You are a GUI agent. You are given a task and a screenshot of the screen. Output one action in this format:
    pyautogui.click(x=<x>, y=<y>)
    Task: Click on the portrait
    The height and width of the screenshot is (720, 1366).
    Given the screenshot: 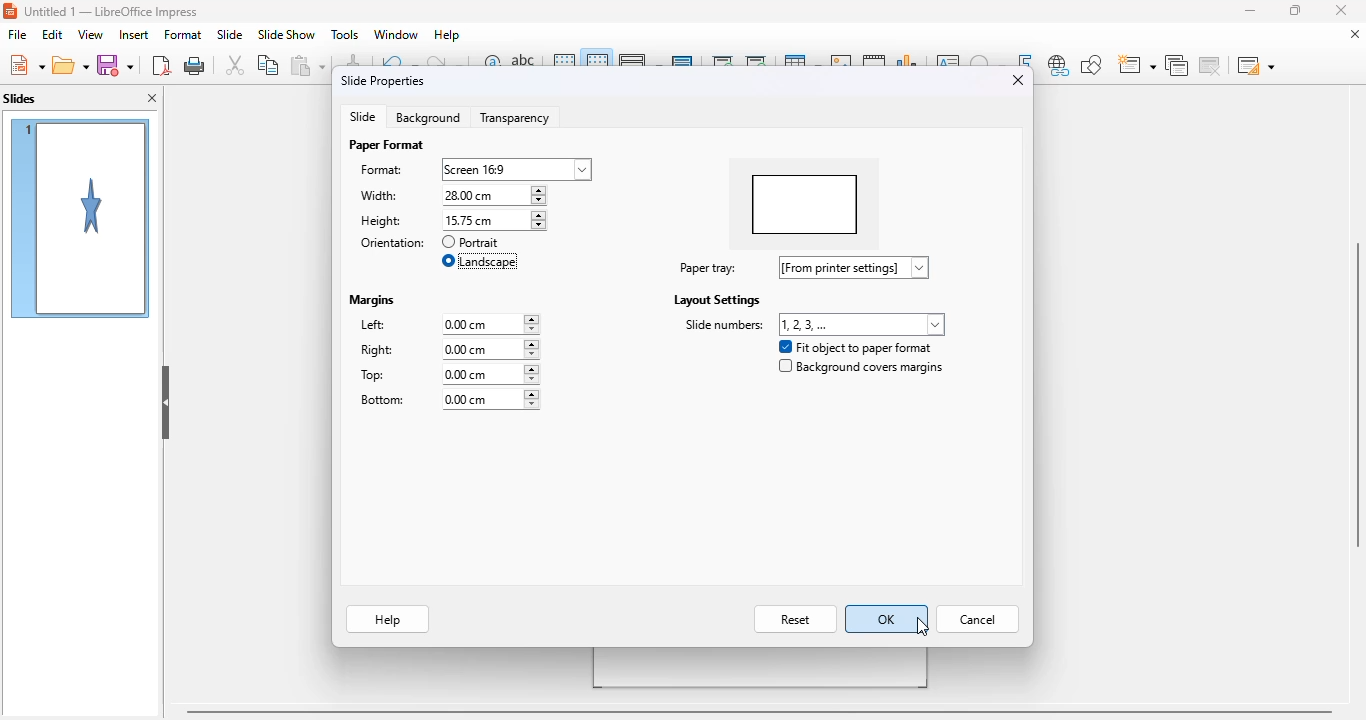 What is the action you would take?
    pyautogui.click(x=470, y=242)
    